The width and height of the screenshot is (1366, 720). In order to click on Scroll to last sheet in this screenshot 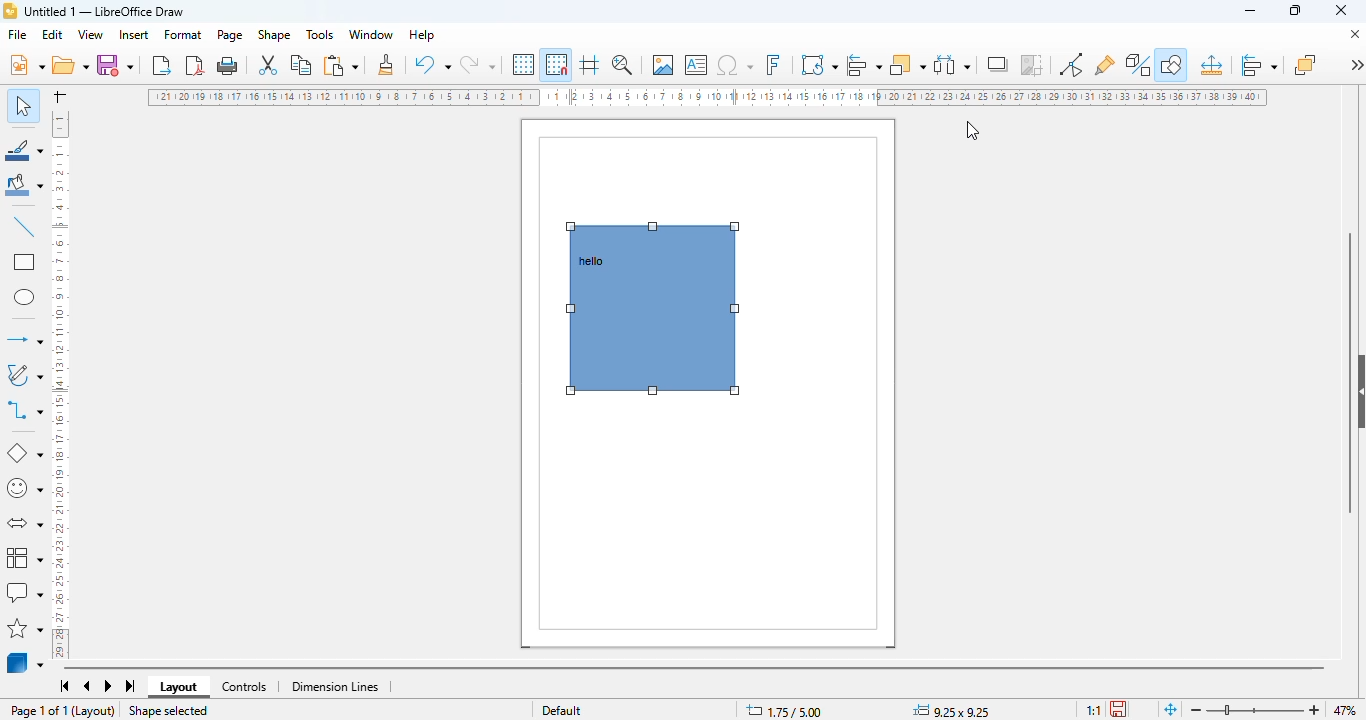, I will do `click(132, 686)`.